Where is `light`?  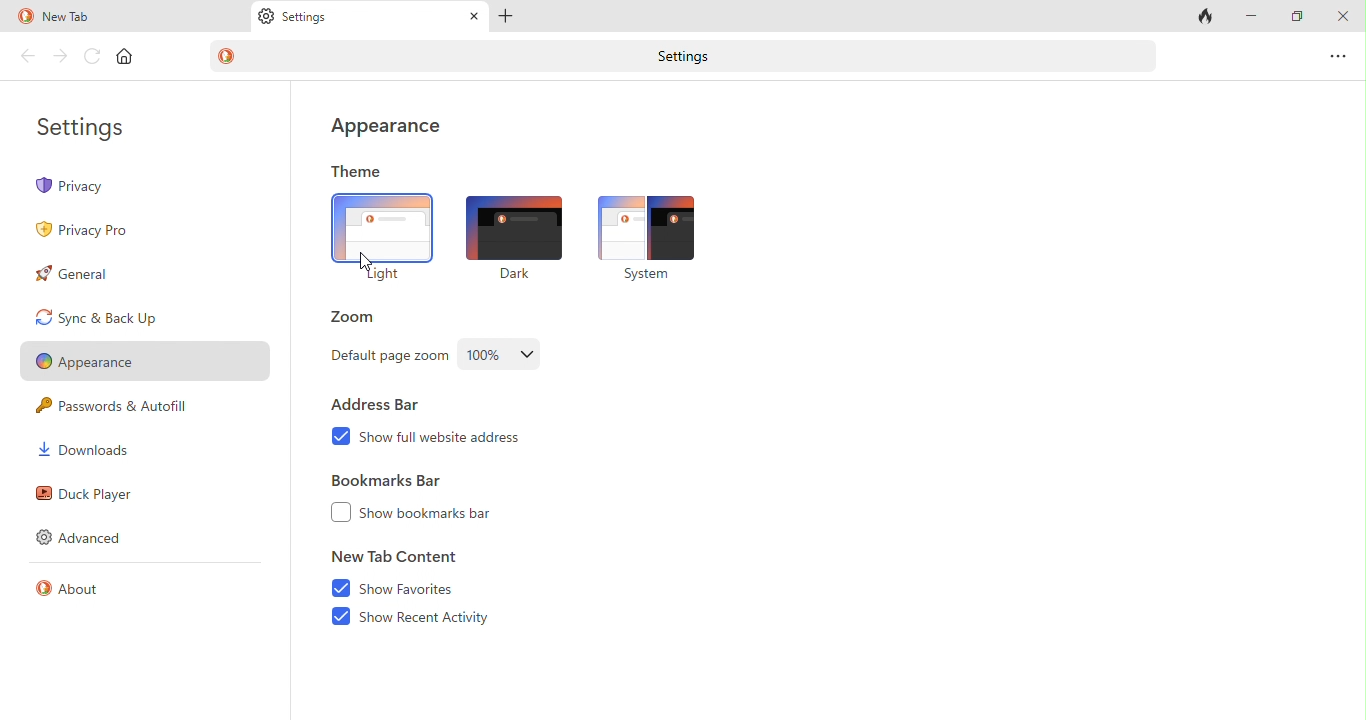
light is located at coordinates (381, 239).